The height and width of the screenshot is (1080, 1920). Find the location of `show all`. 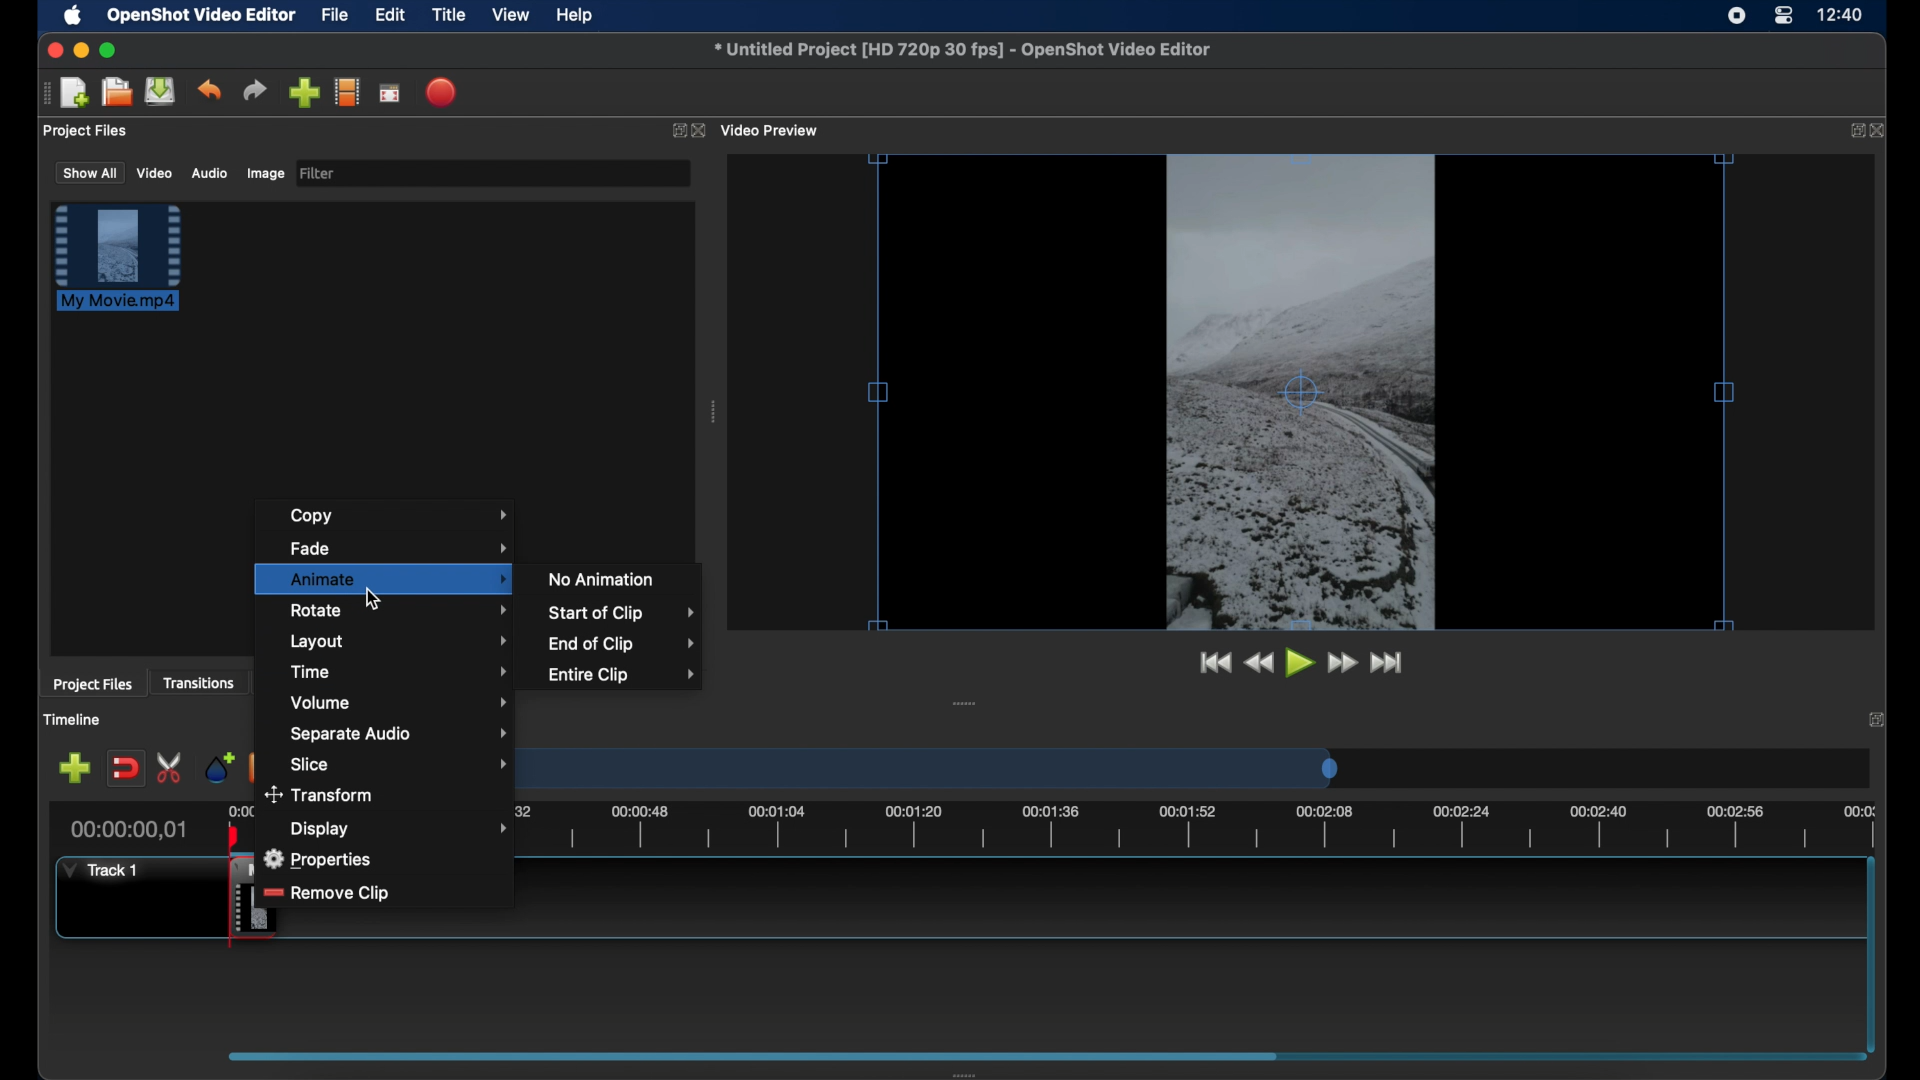

show all is located at coordinates (89, 172).